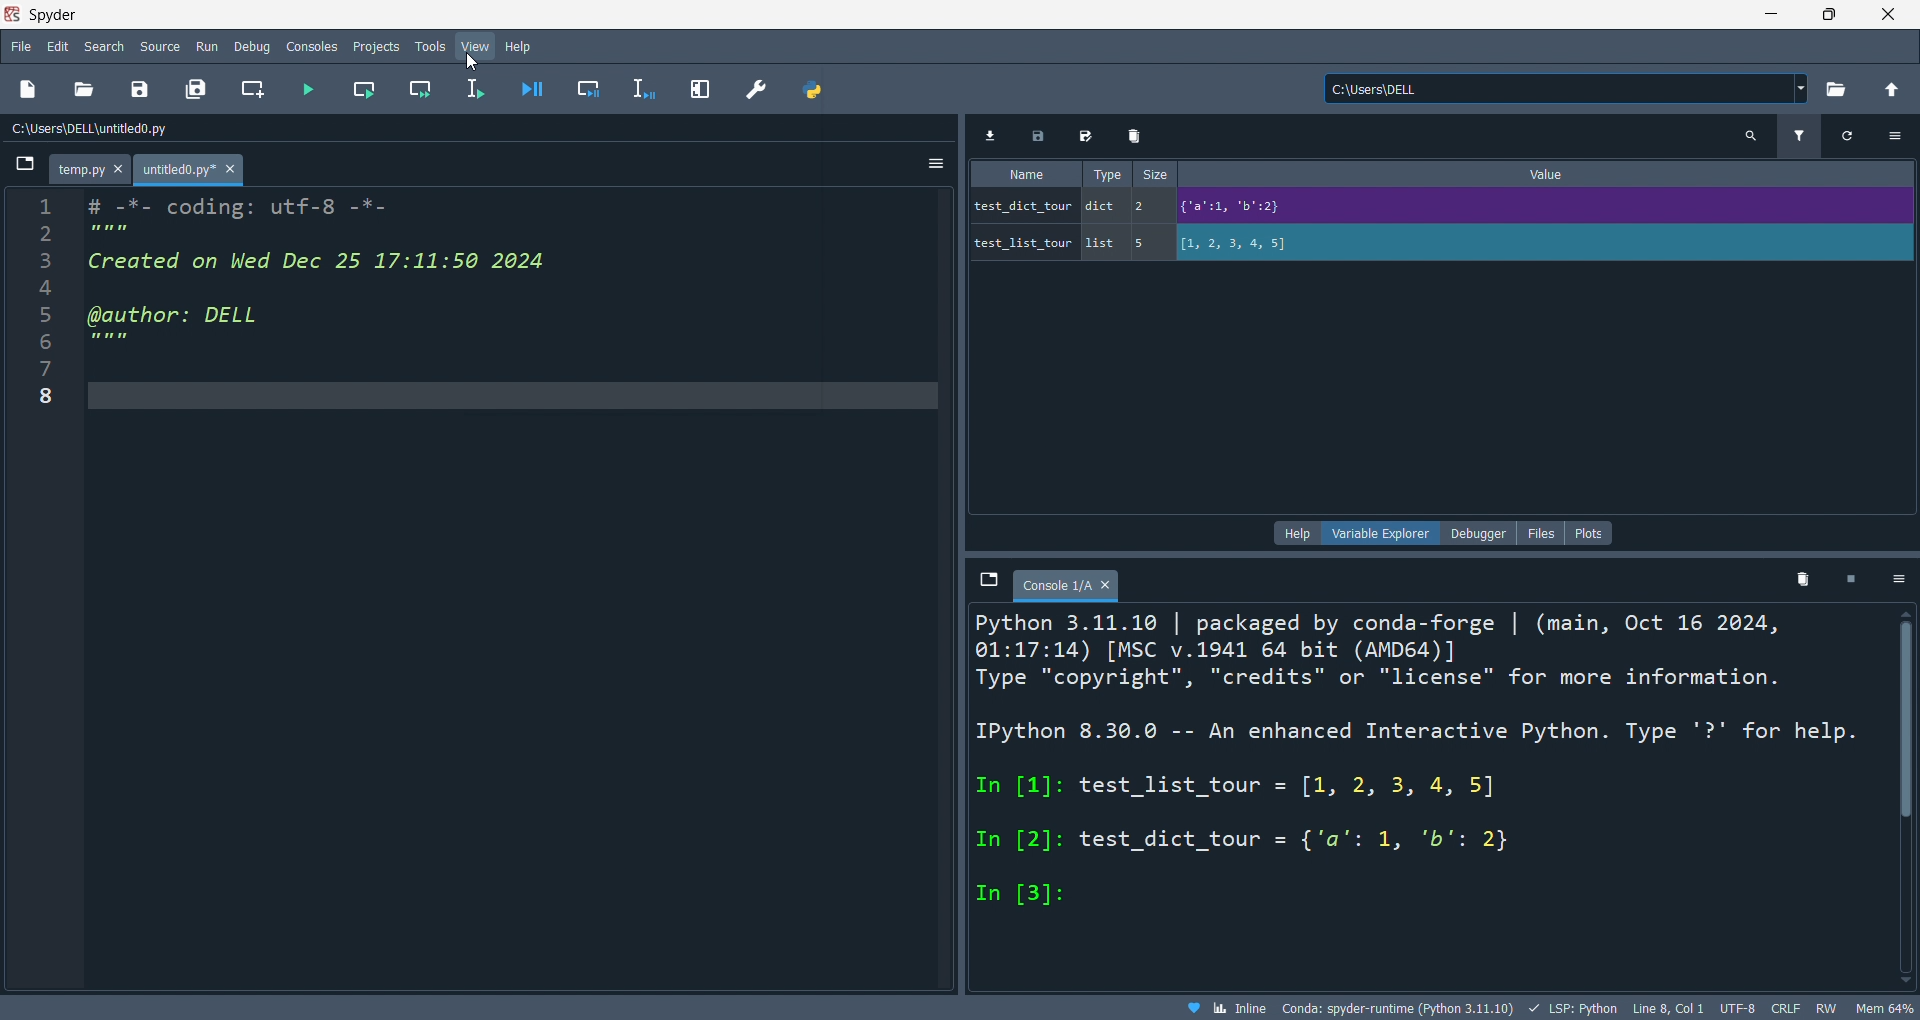 This screenshot has height=1020, width=1920. Describe the element at coordinates (1400, 1008) in the screenshot. I see `interpreter` at that location.